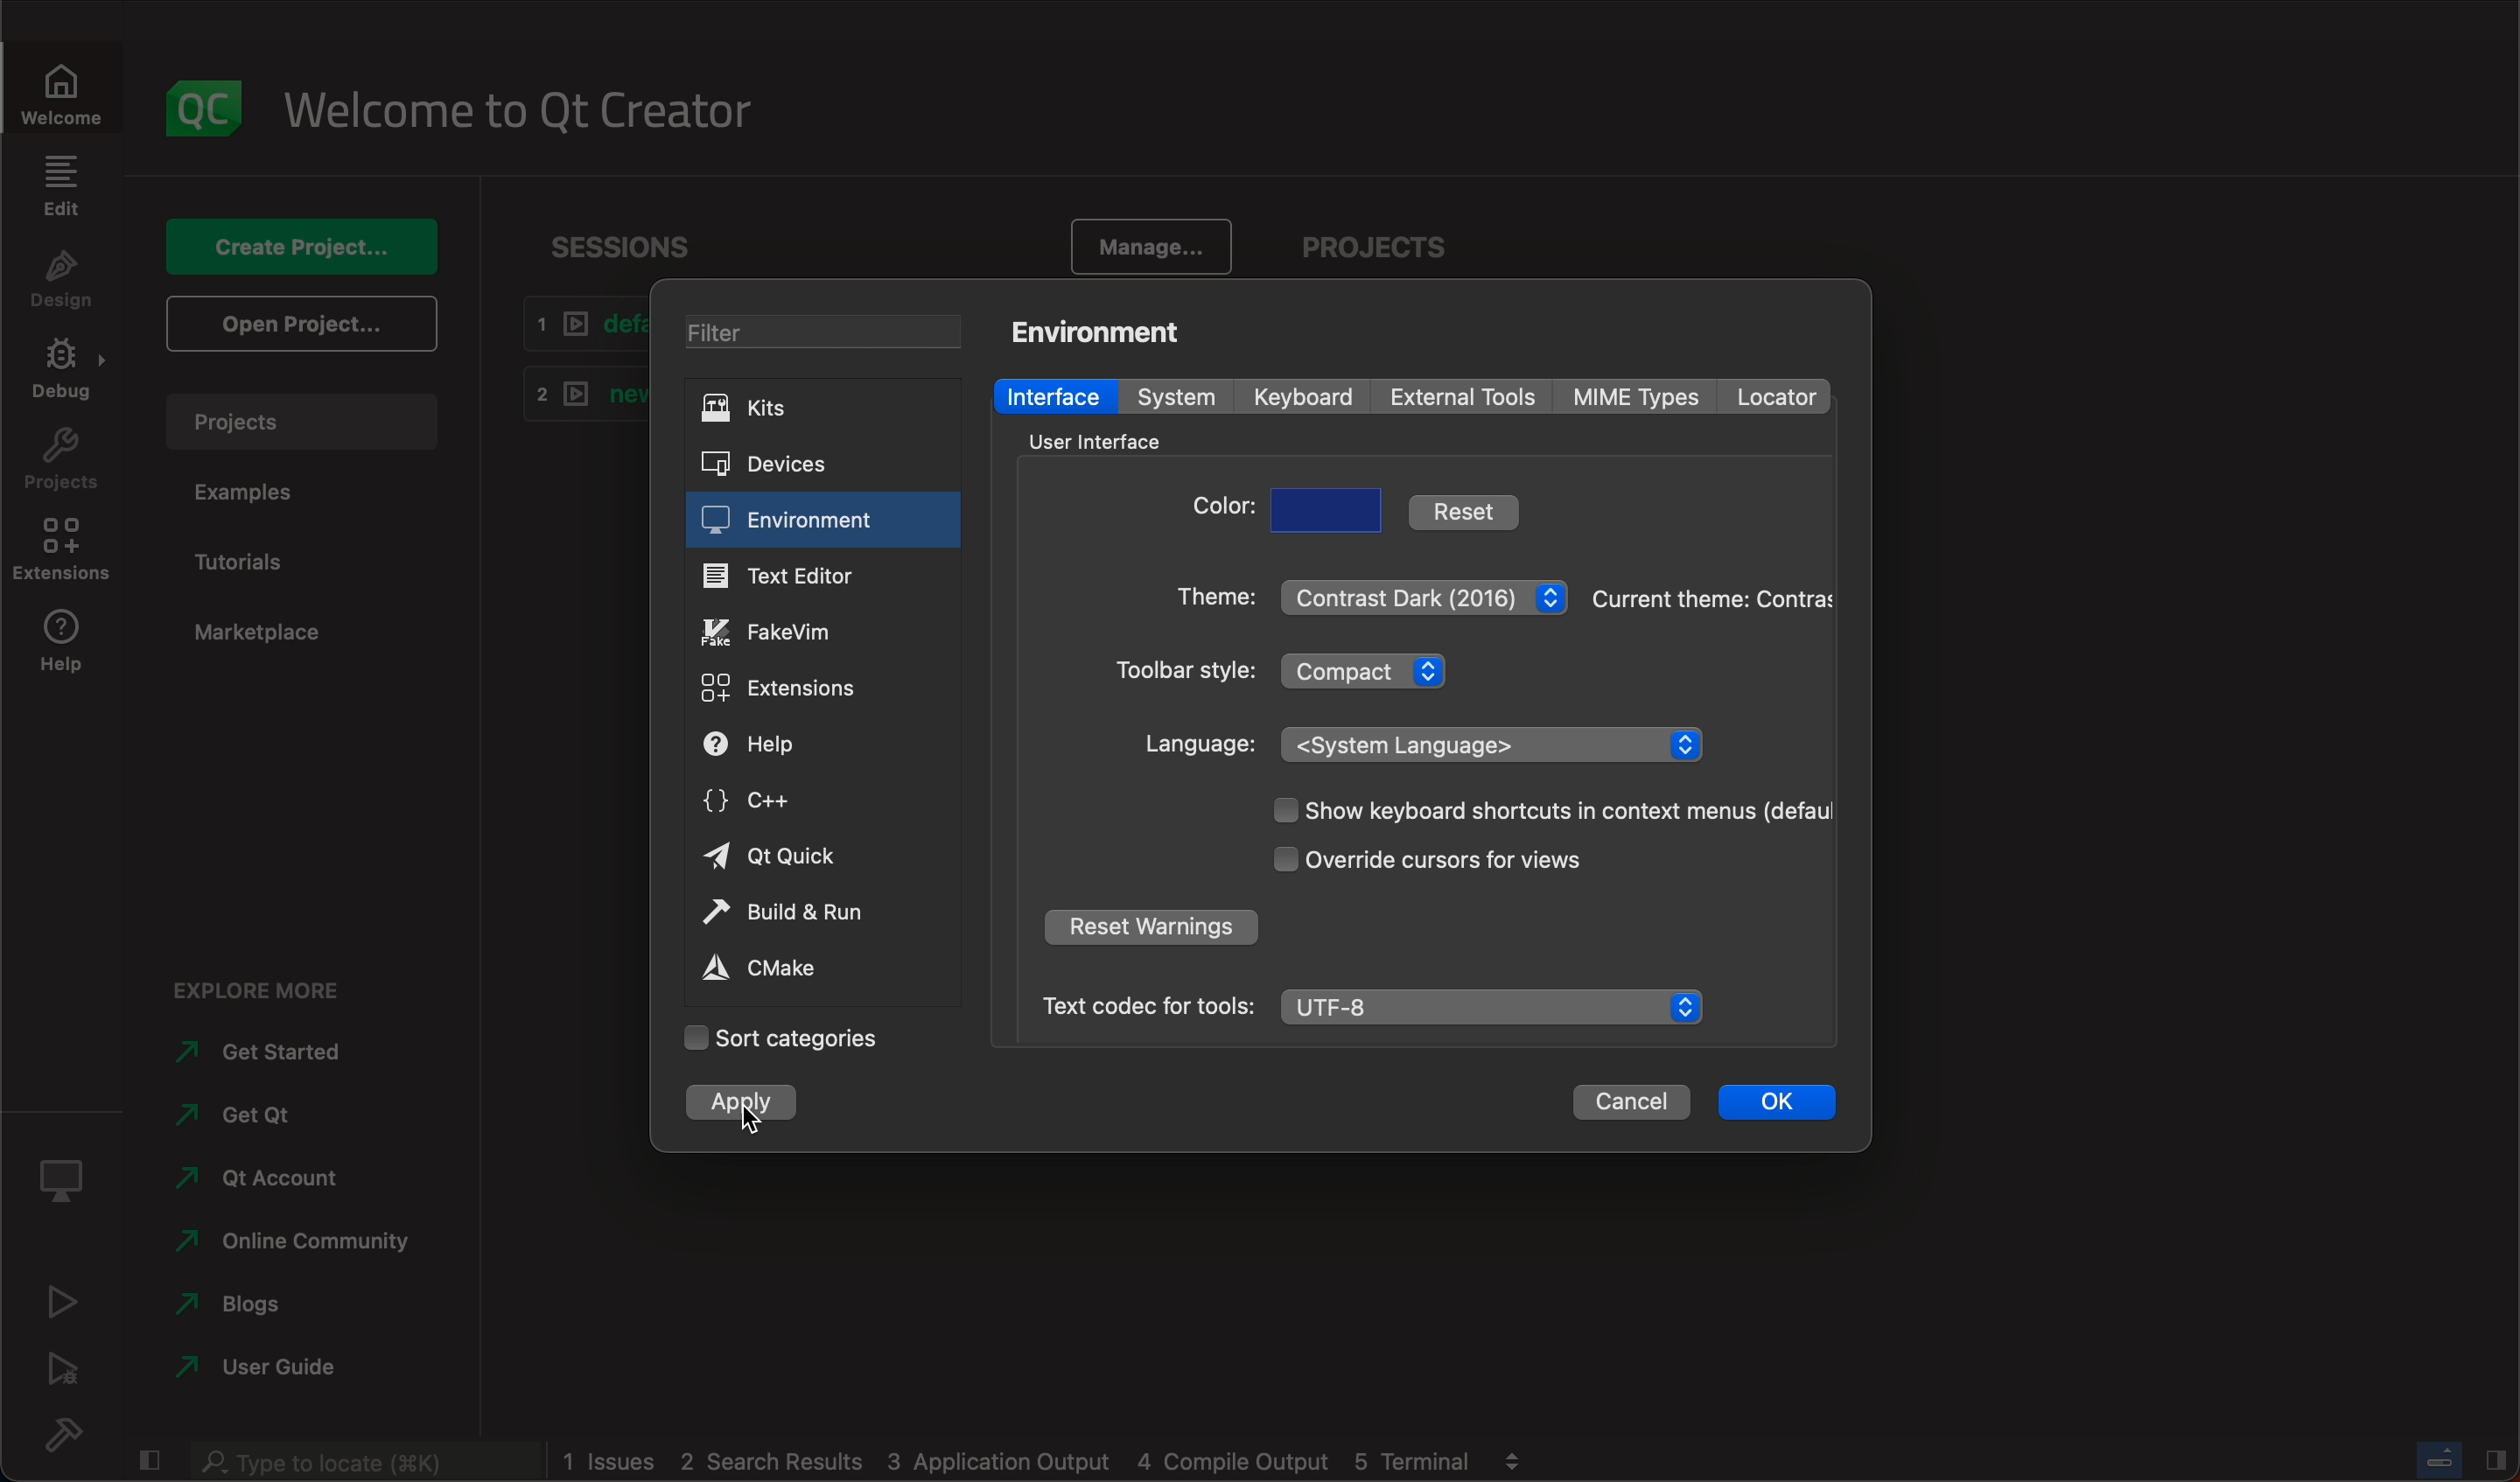  I want to click on theme choices, so click(1425, 592).